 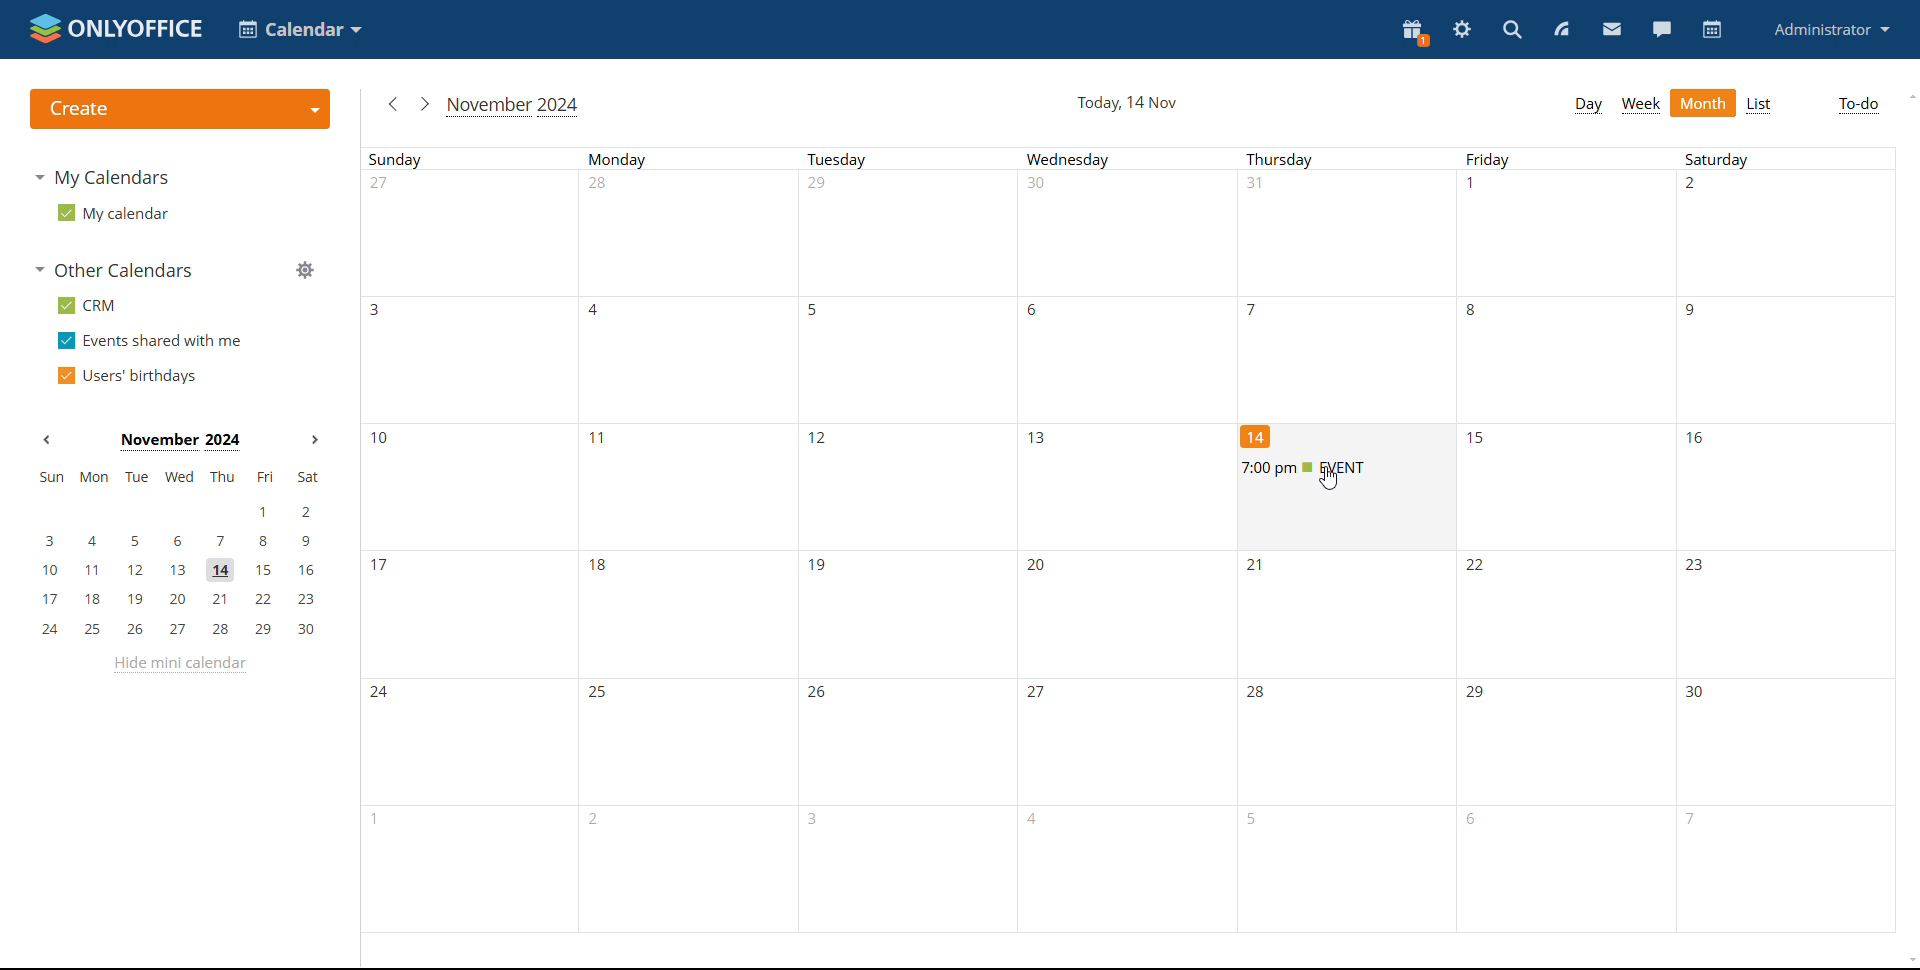 I want to click on month view, so click(x=1702, y=103).